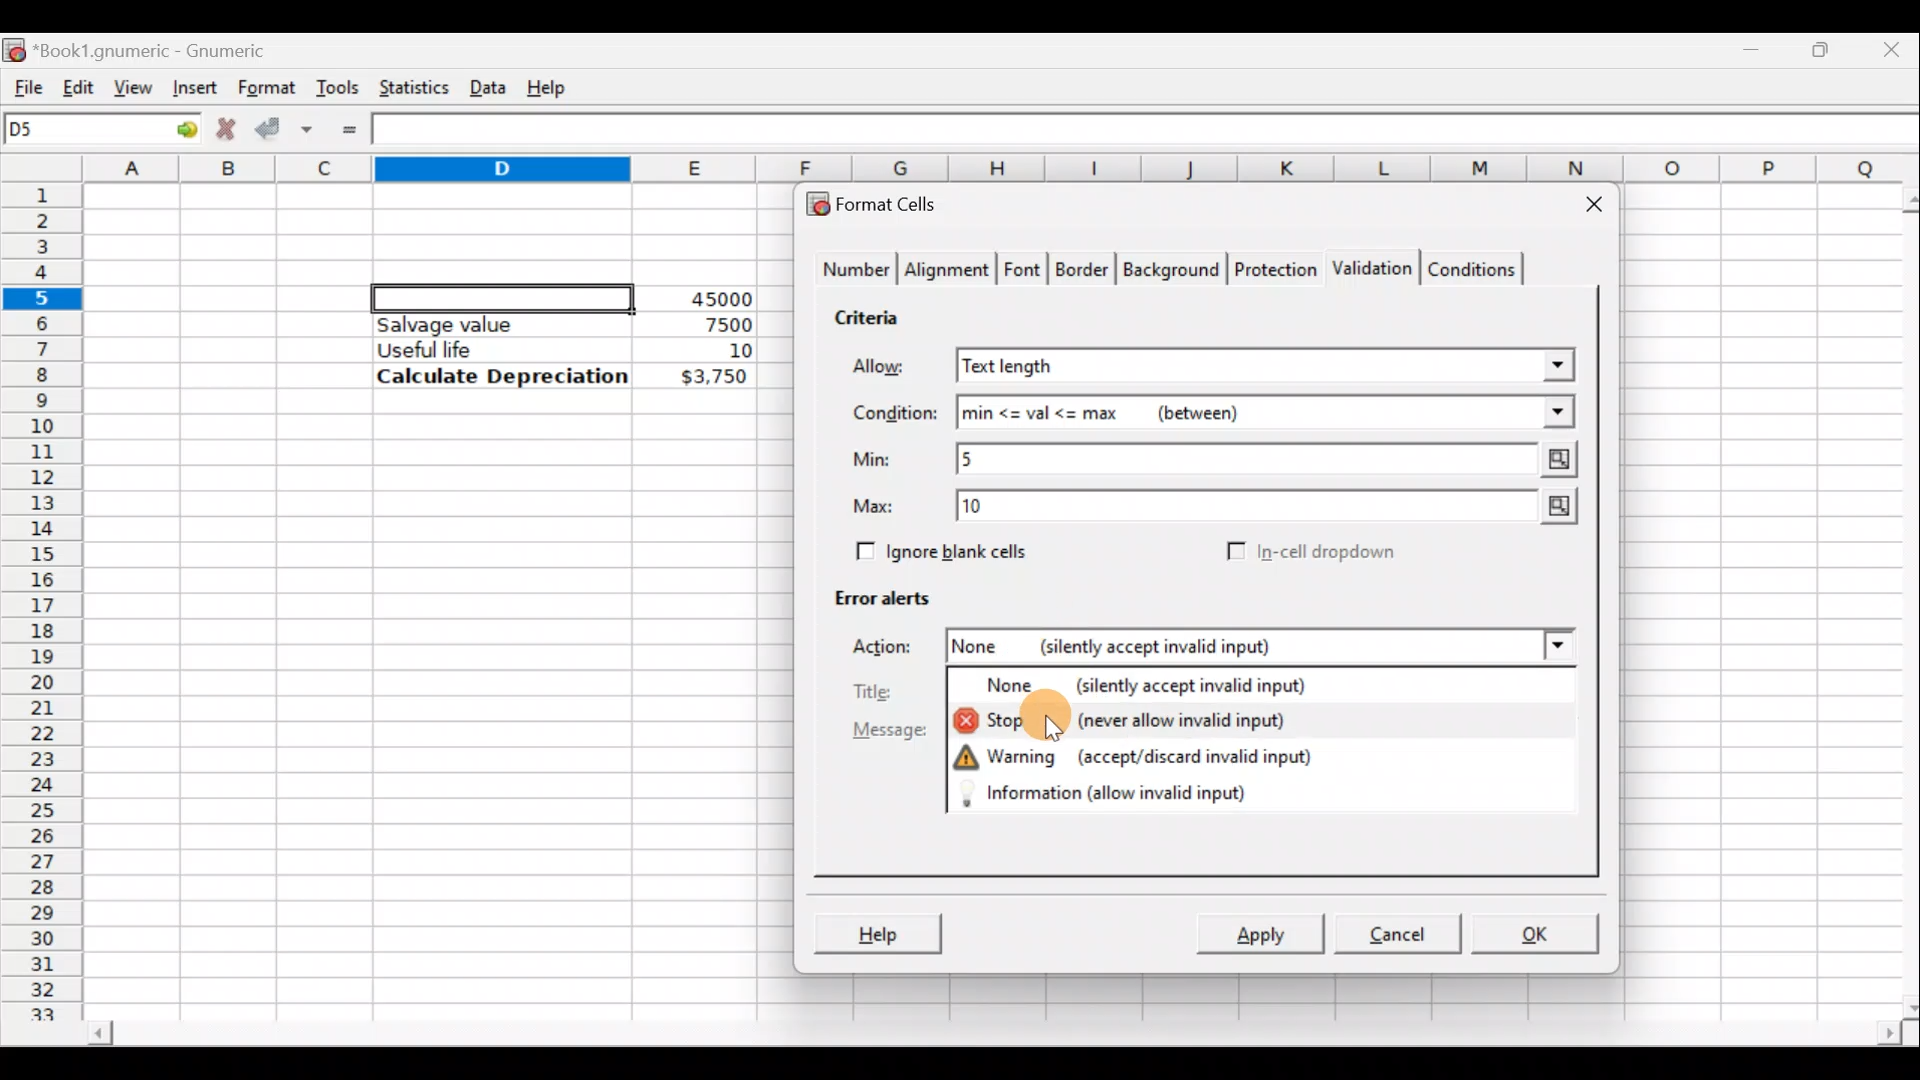 This screenshot has width=1920, height=1080. I want to click on Book1.gnumeric - Gnumeric, so click(164, 49).